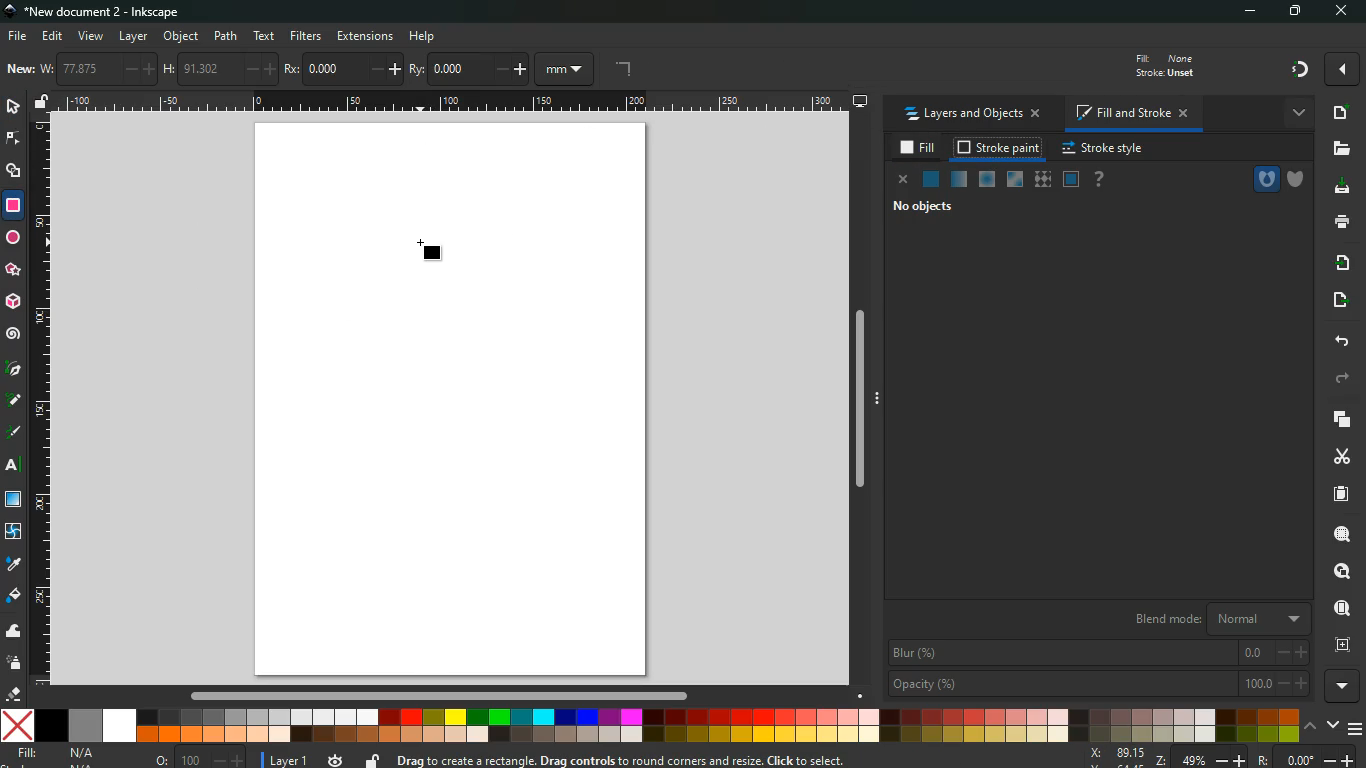 The image size is (1366, 768). What do you see at coordinates (15, 370) in the screenshot?
I see `pic` at bounding box center [15, 370].